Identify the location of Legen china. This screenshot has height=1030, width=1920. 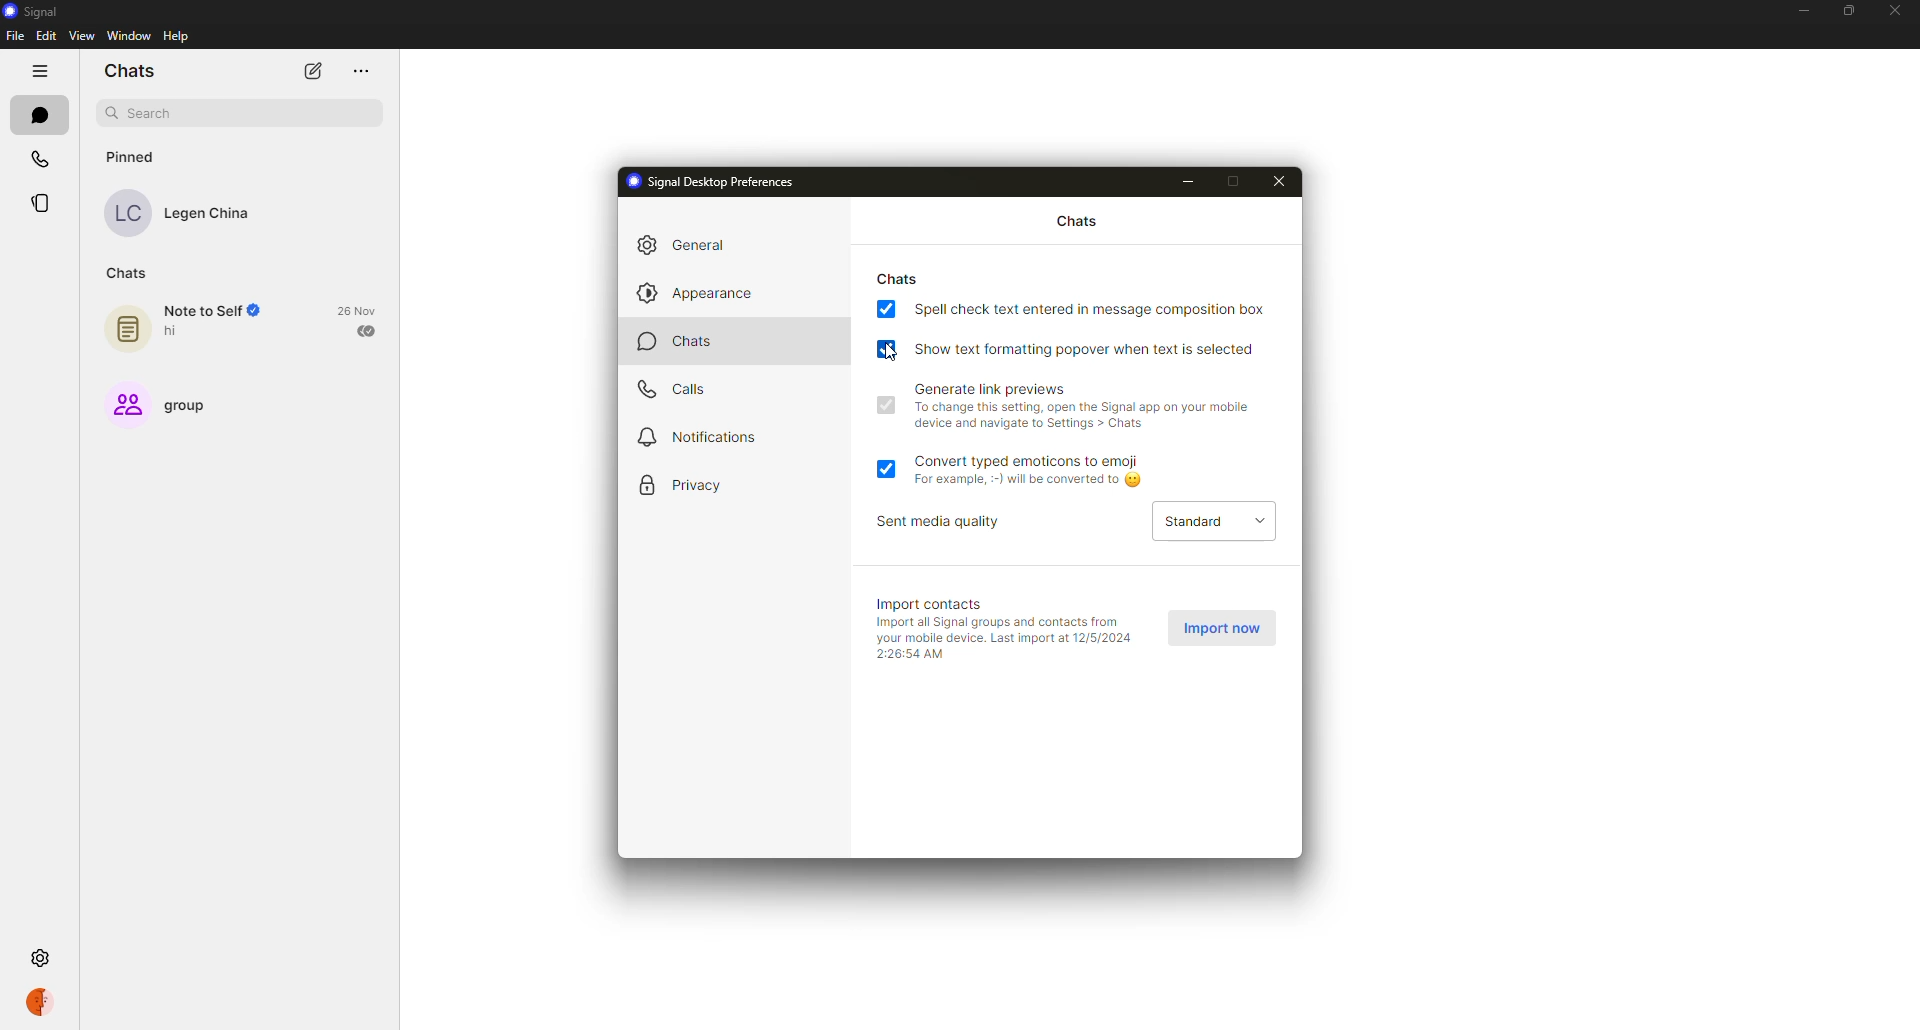
(179, 213).